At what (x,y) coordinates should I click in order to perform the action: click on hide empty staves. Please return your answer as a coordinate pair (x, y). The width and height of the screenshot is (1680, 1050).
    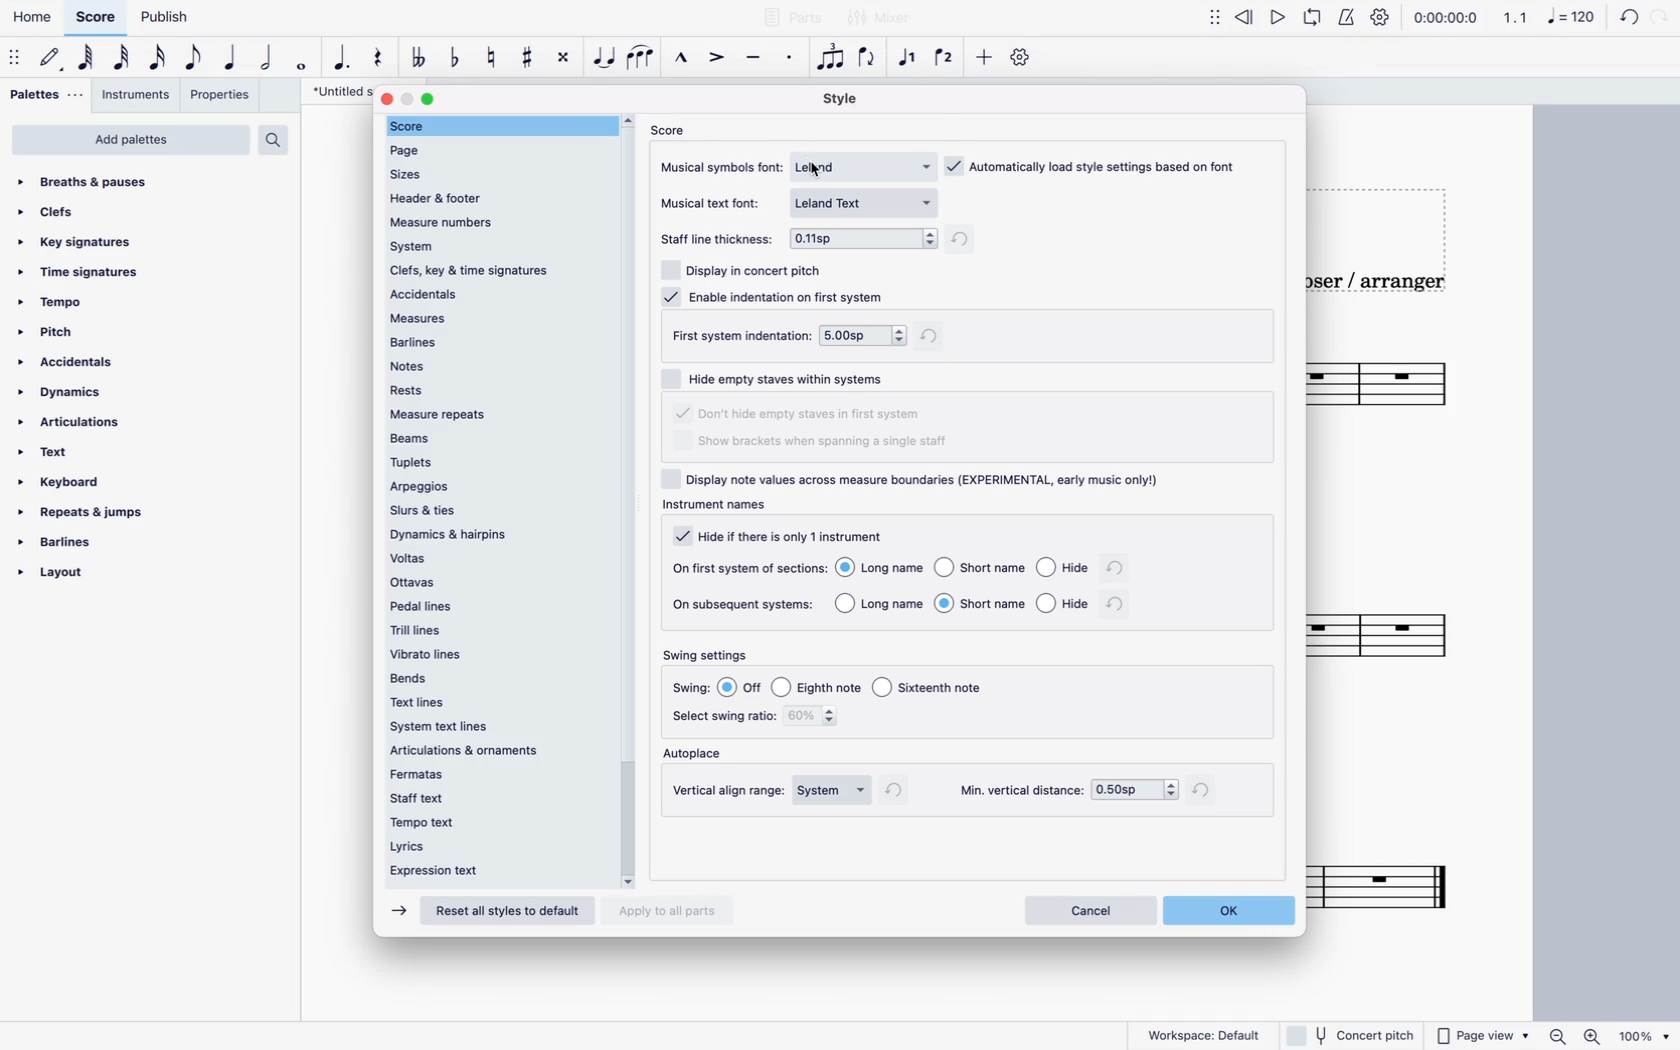
    Looking at the image, I should click on (802, 415).